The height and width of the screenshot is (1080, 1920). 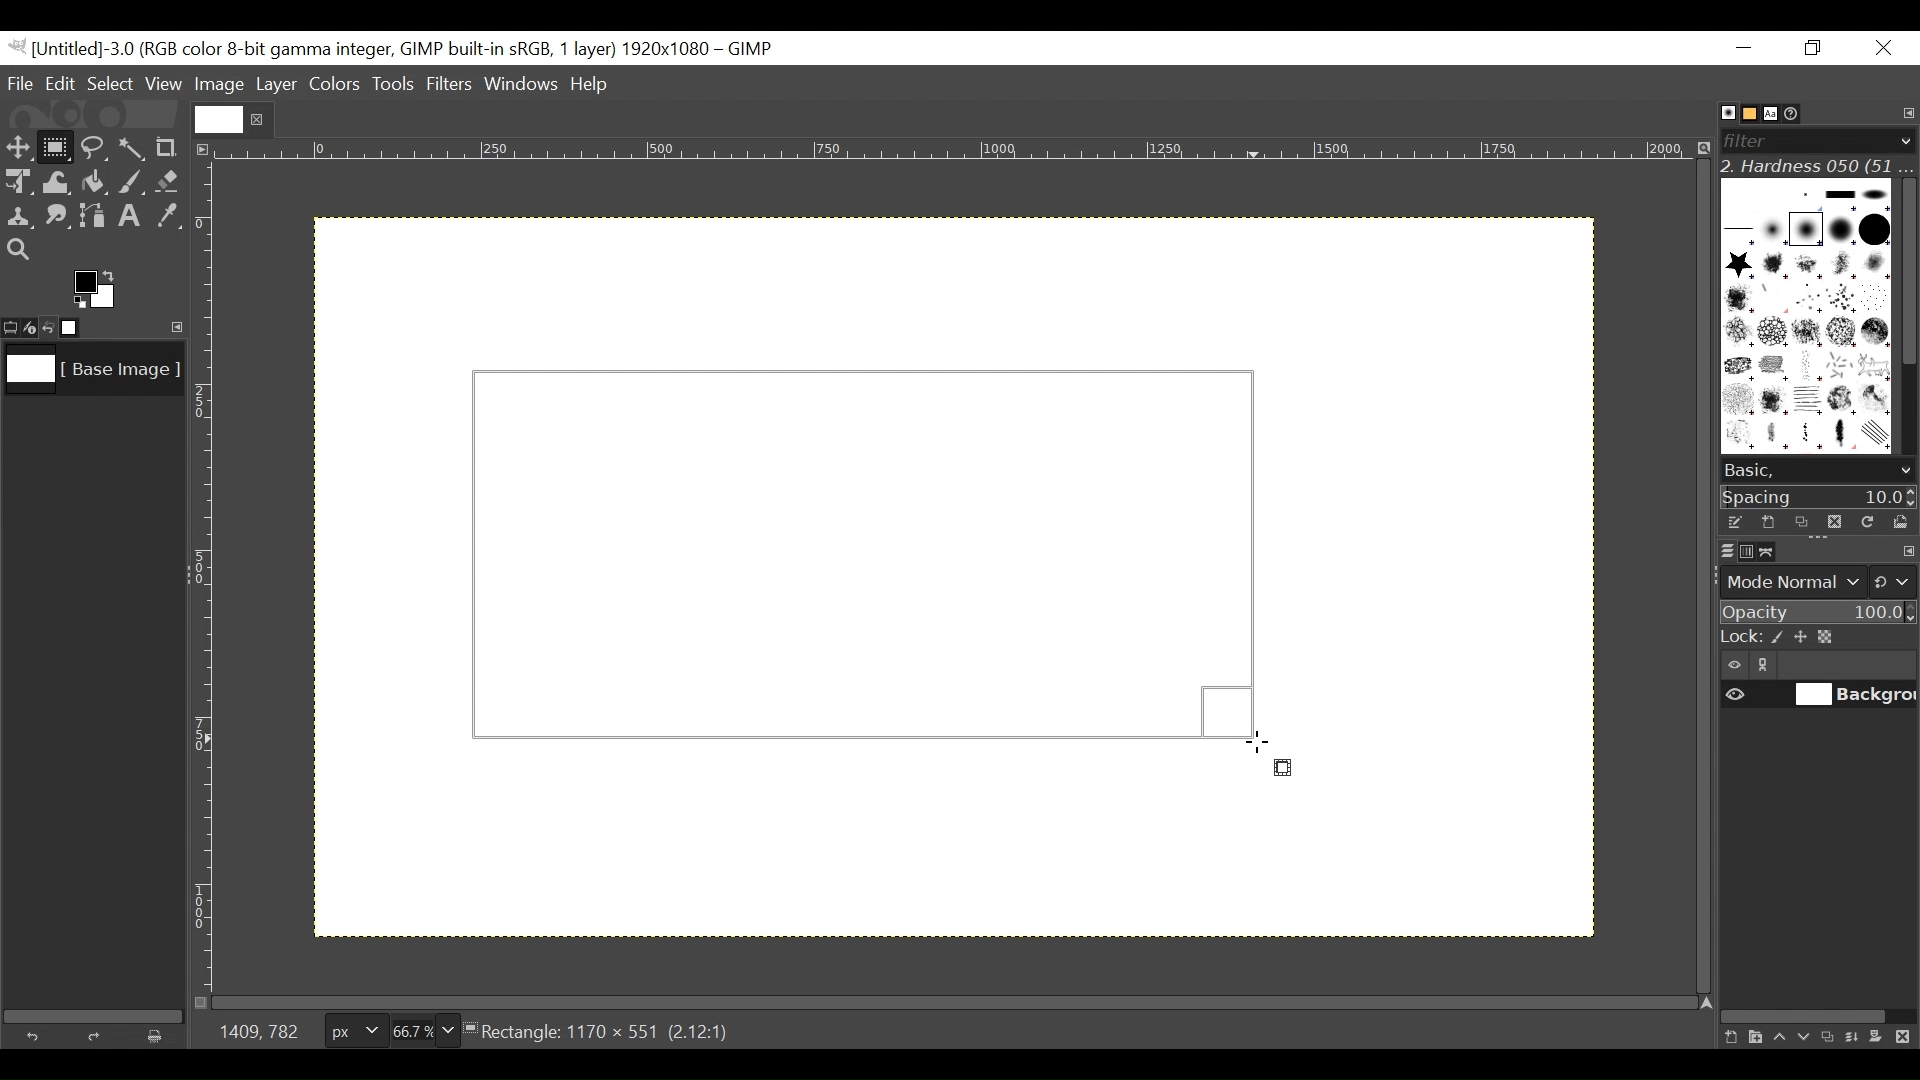 What do you see at coordinates (425, 1028) in the screenshot?
I see `Zoom factor` at bounding box center [425, 1028].